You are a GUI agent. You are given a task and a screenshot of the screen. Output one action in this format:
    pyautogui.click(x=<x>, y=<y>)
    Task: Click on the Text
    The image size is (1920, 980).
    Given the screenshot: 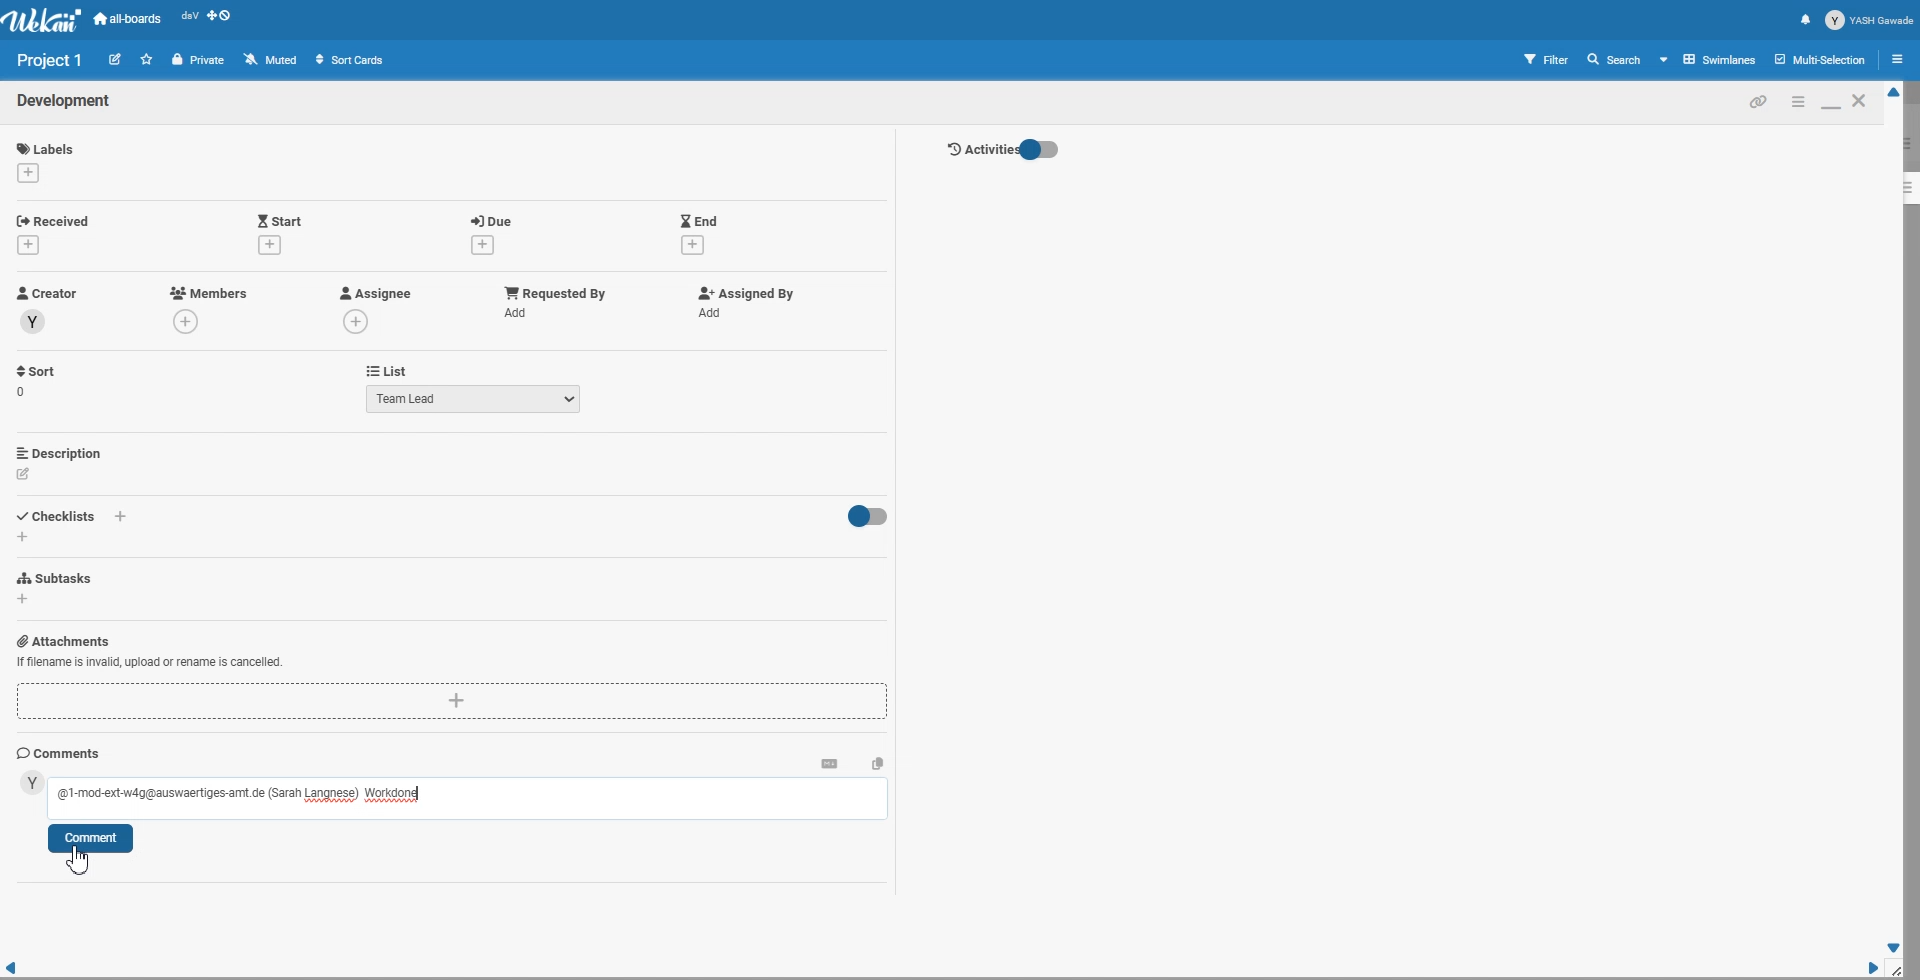 What is the action you would take?
    pyautogui.click(x=65, y=102)
    